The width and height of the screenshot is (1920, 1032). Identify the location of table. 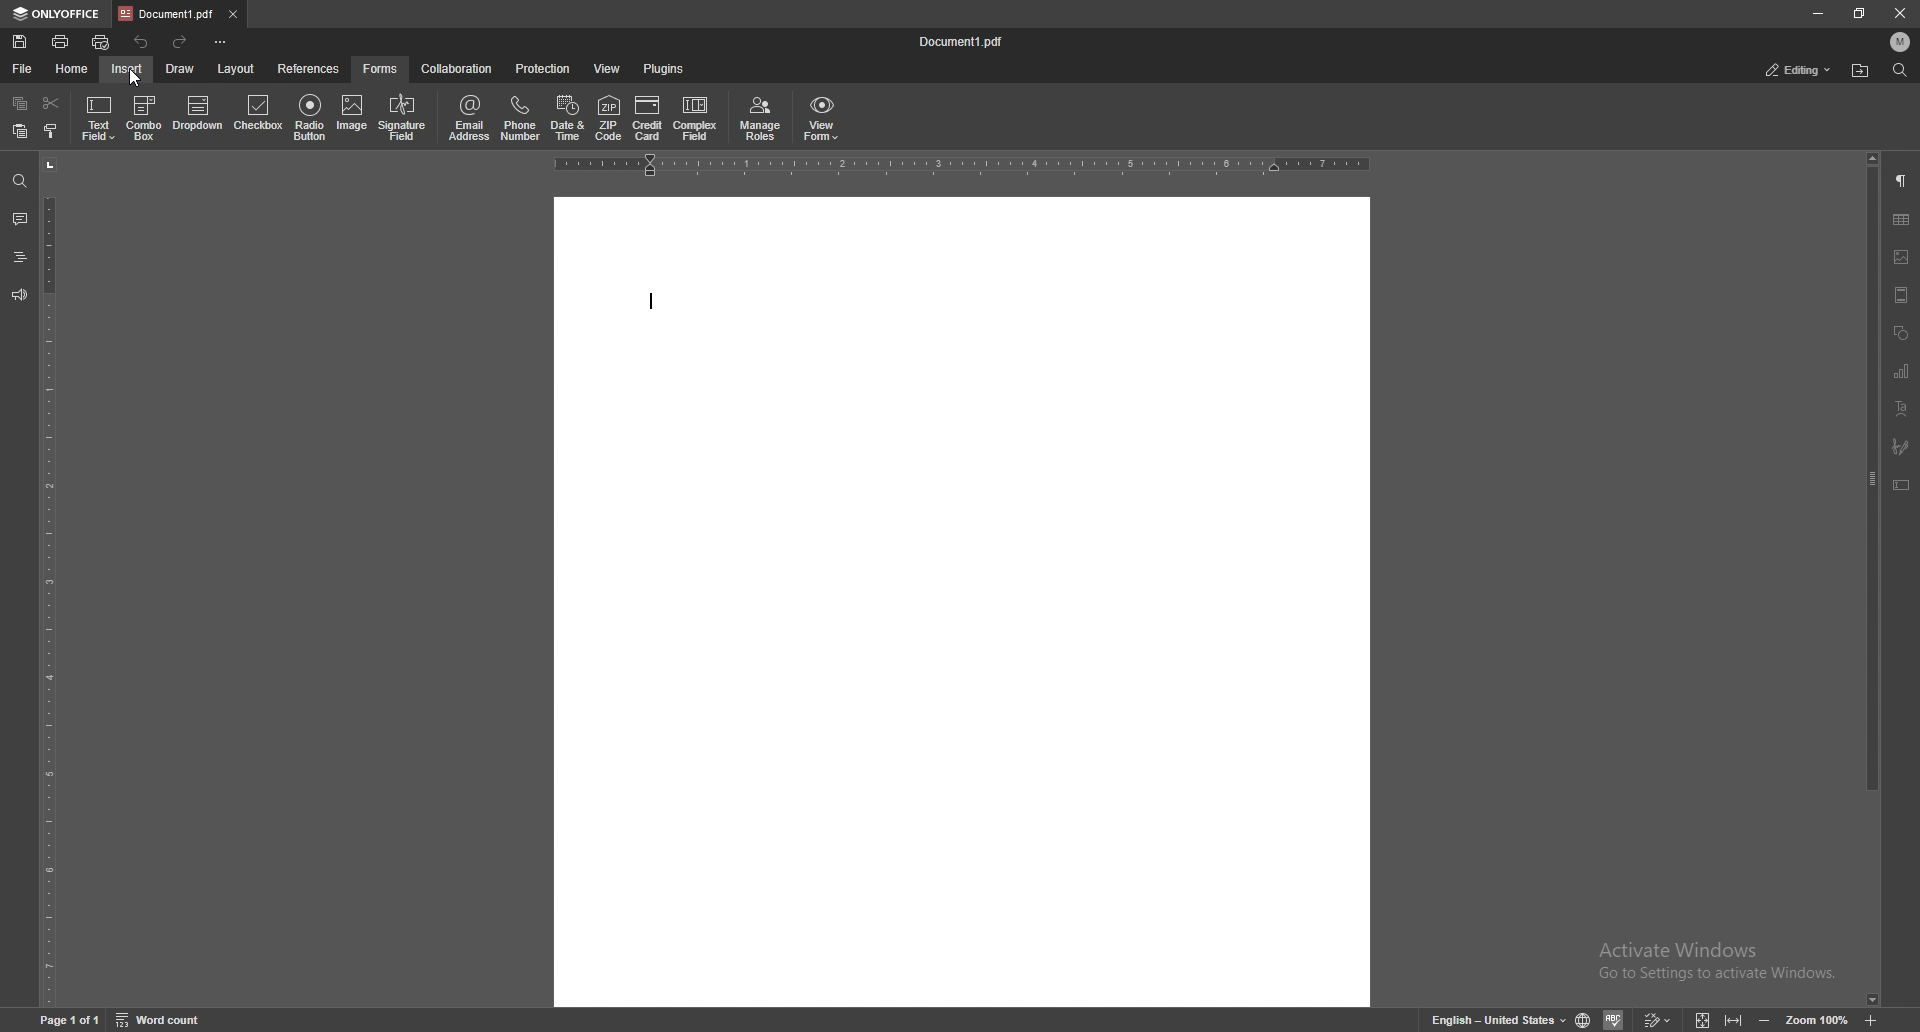
(1903, 219).